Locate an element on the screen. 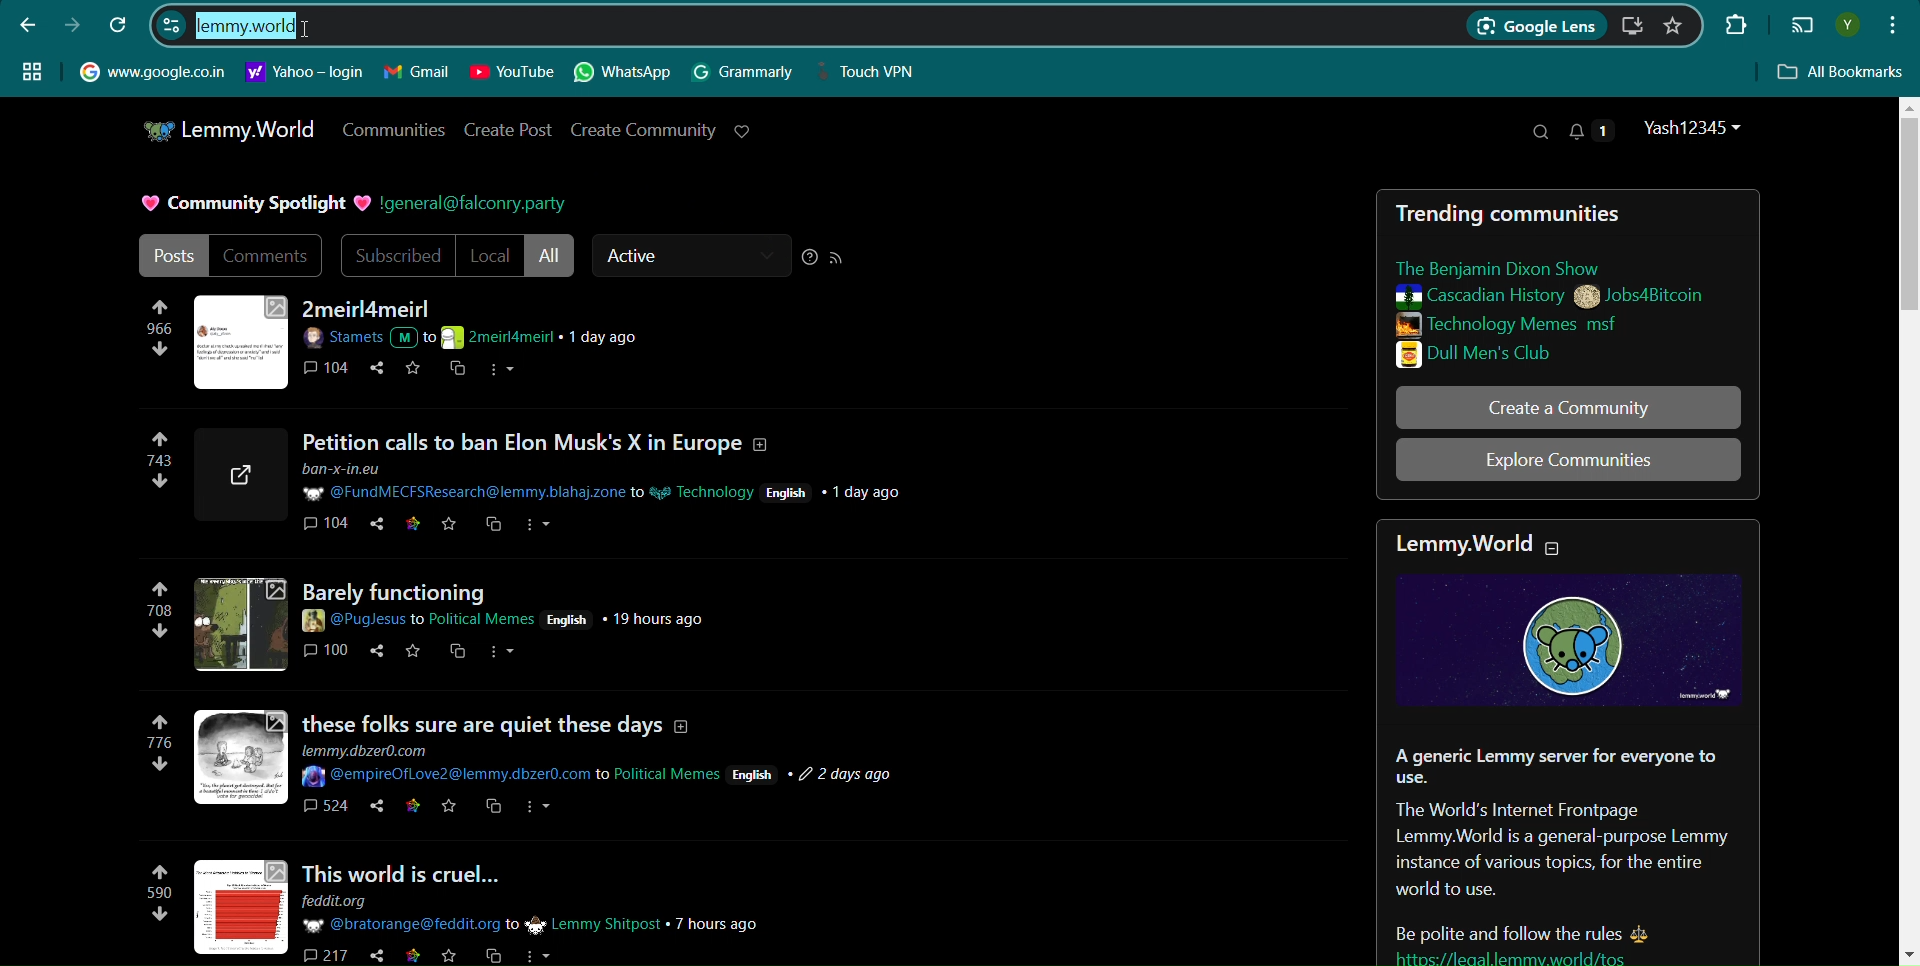 The width and height of the screenshot is (1920, 966). 104 is located at coordinates (324, 528).